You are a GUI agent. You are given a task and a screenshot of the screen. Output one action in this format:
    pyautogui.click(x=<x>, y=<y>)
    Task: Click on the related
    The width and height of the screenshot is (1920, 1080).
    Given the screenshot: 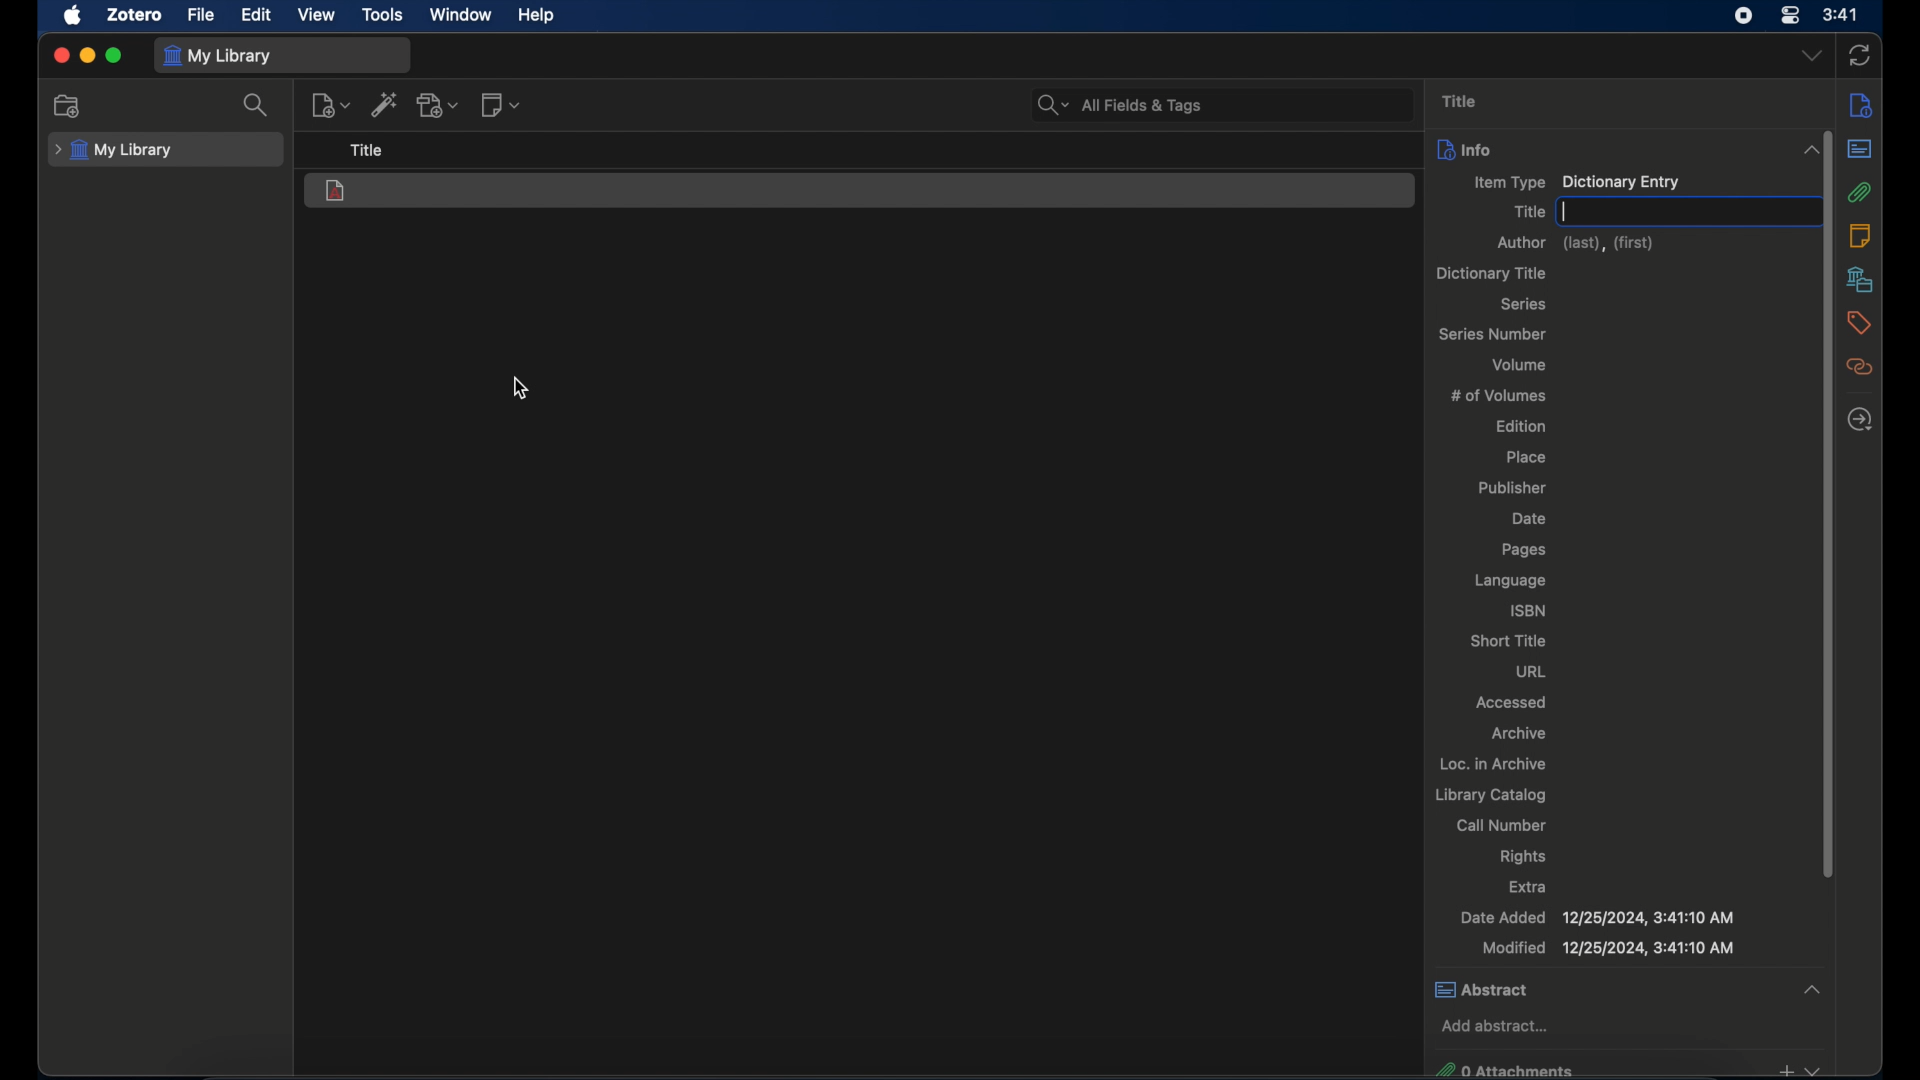 What is the action you would take?
    pyautogui.click(x=1861, y=366)
    